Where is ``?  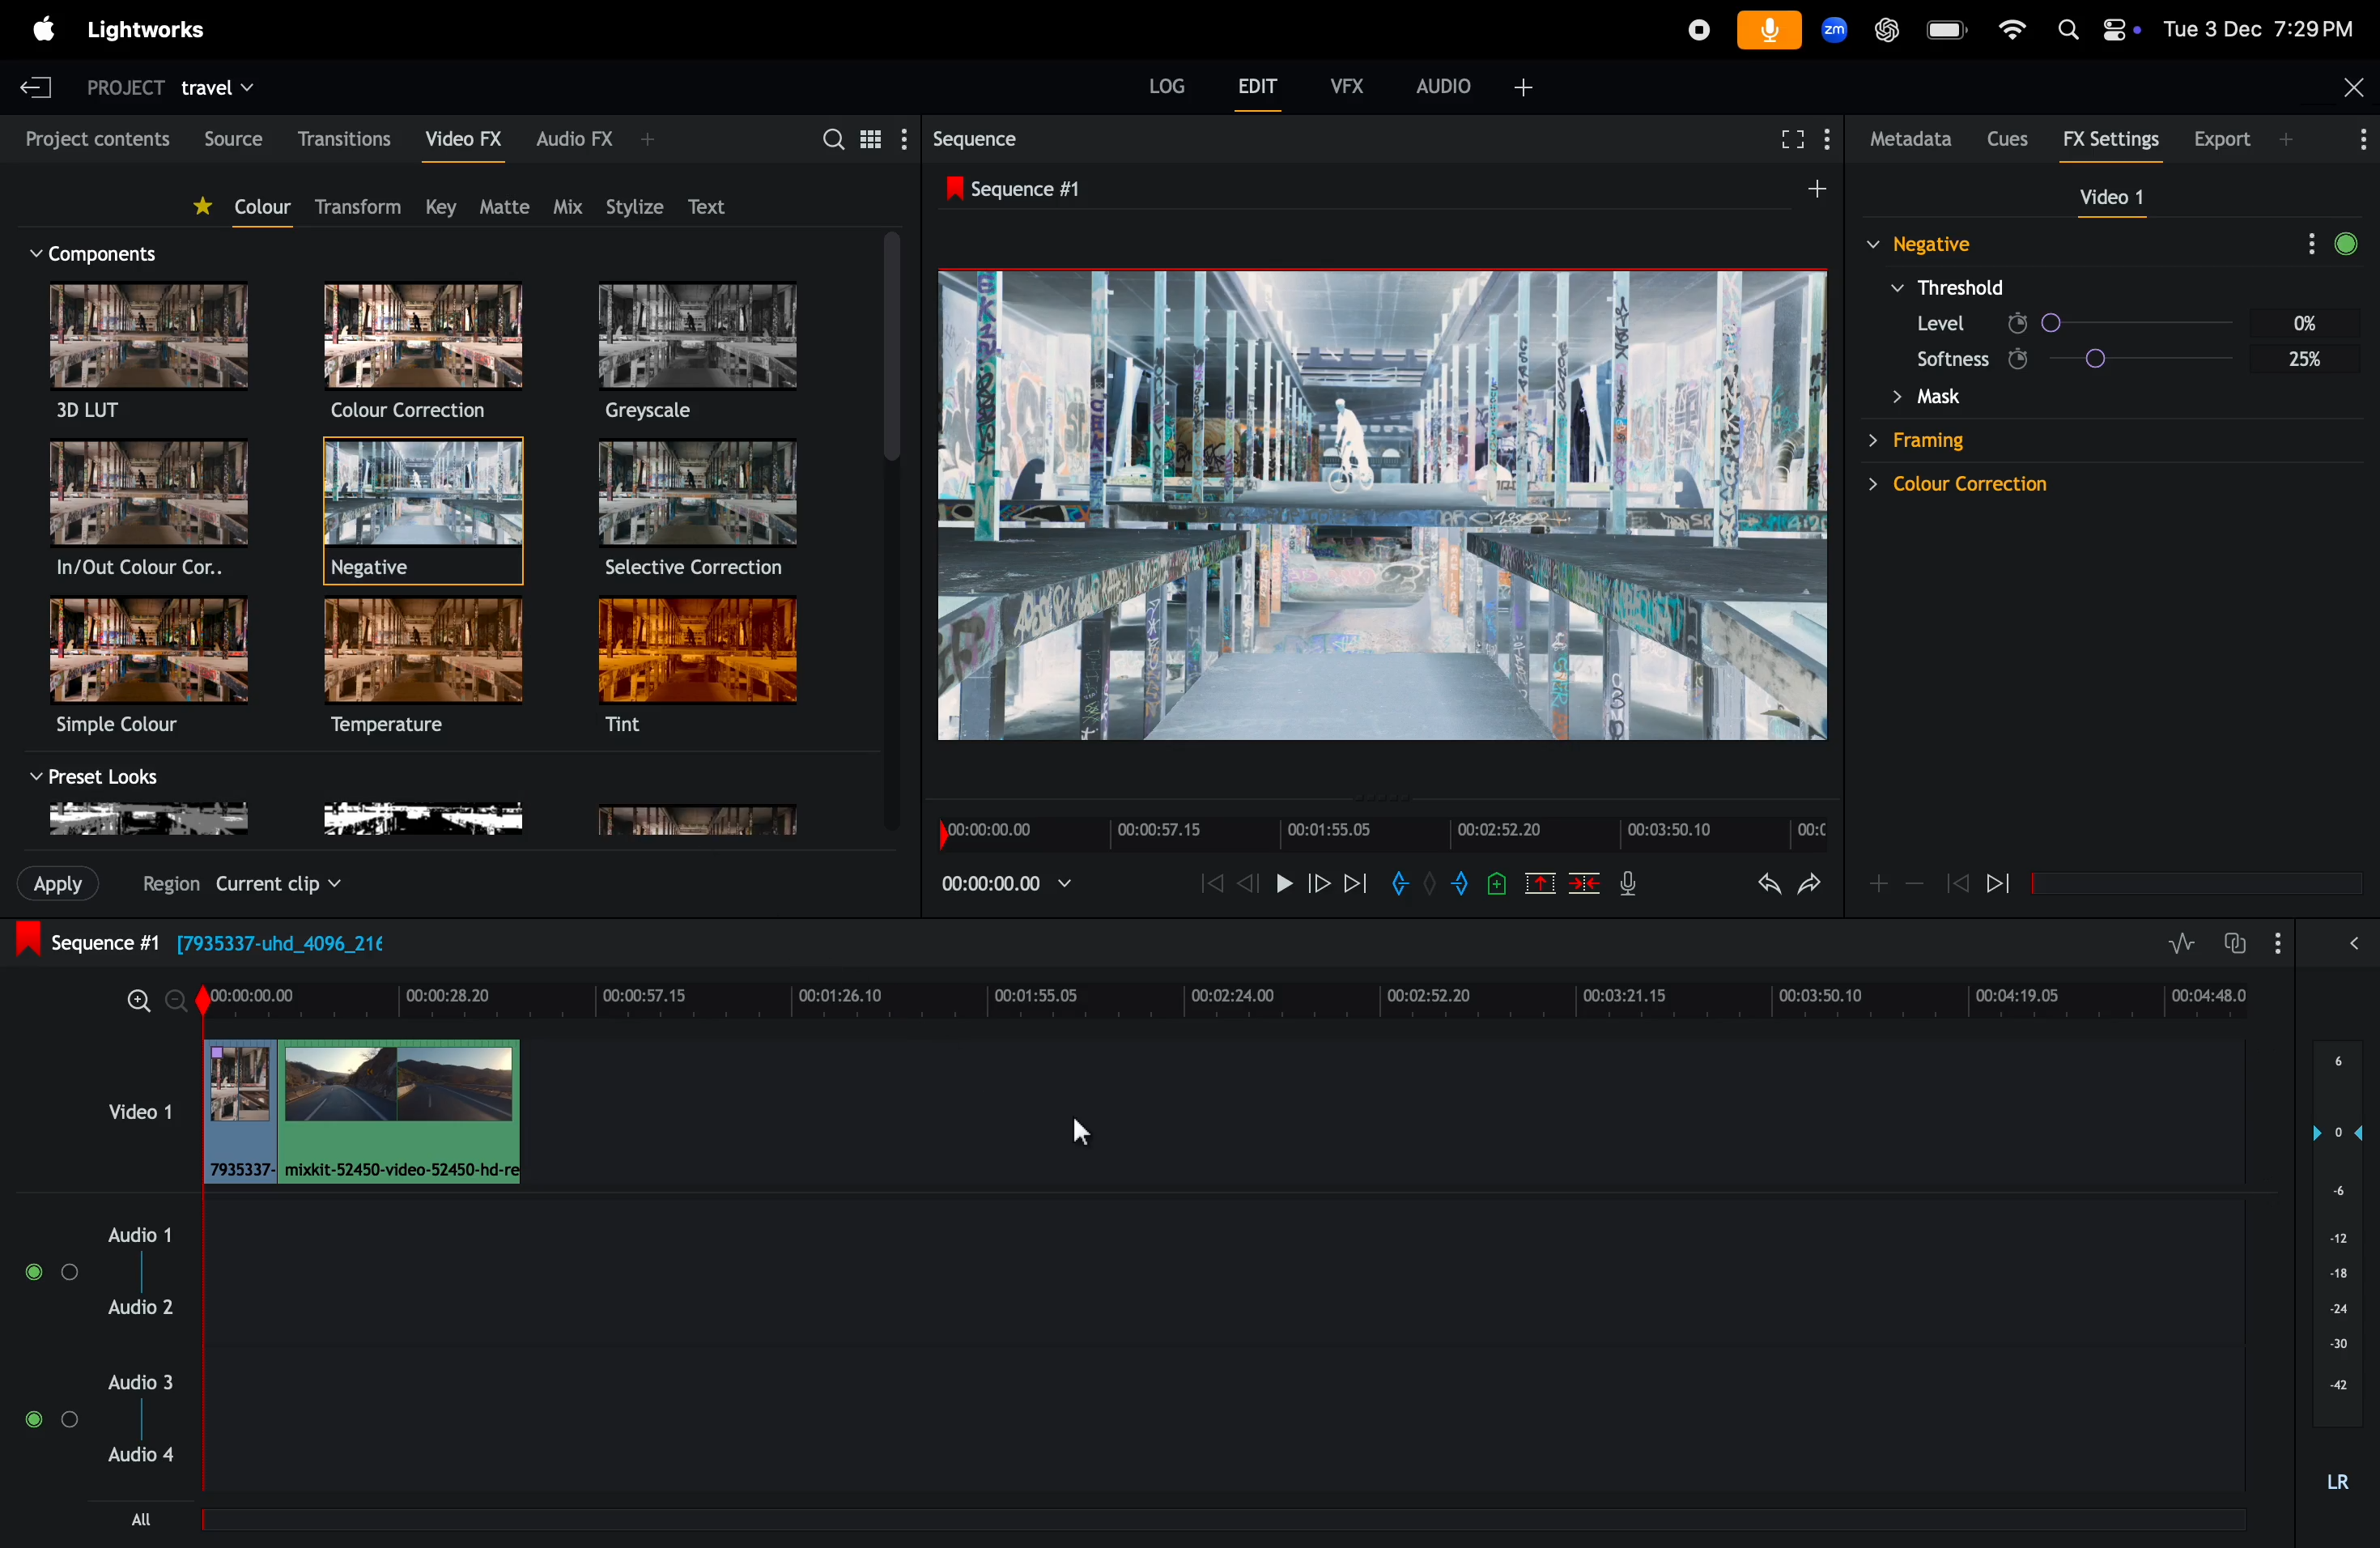
 is located at coordinates (2303, 359).